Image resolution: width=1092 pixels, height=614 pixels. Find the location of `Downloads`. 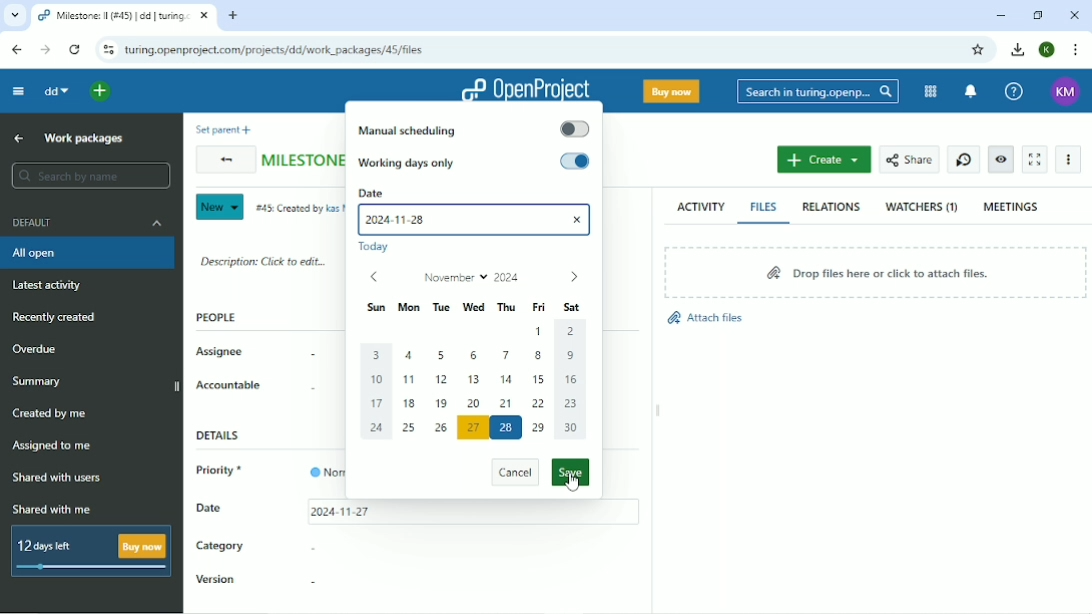

Downloads is located at coordinates (1017, 48).